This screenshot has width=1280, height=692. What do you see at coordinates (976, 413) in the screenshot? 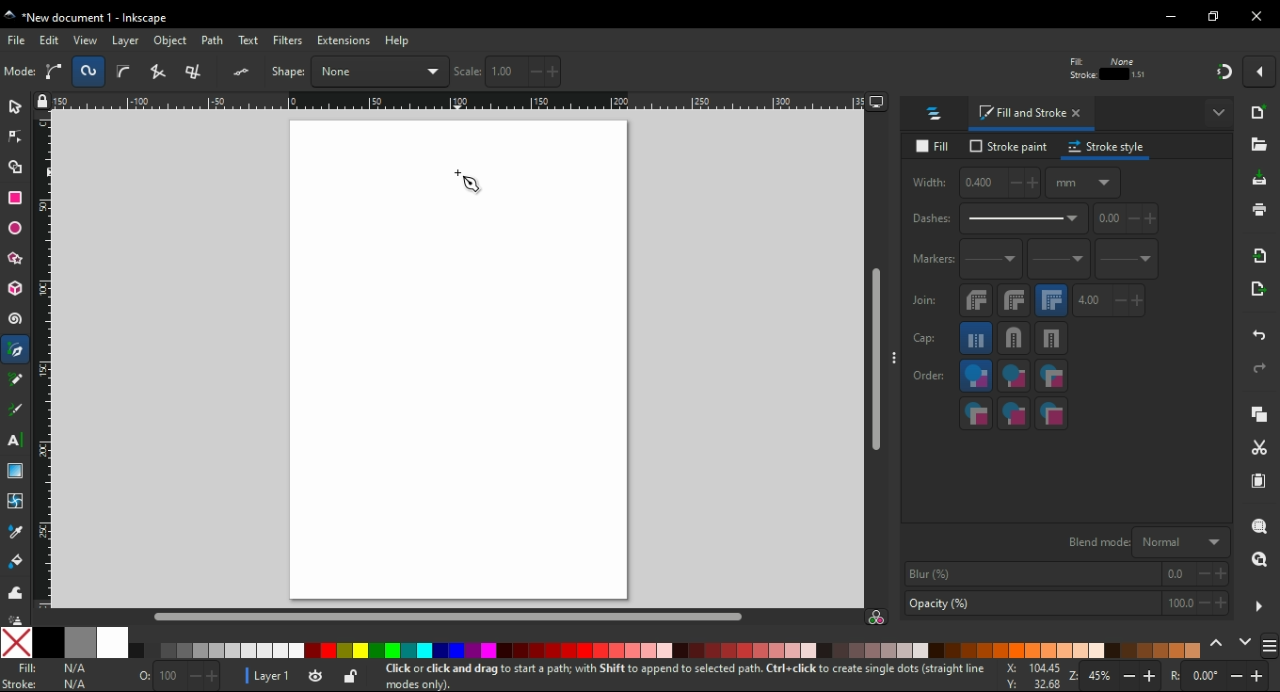
I see `markers,fill,stroke` at bounding box center [976, 413].